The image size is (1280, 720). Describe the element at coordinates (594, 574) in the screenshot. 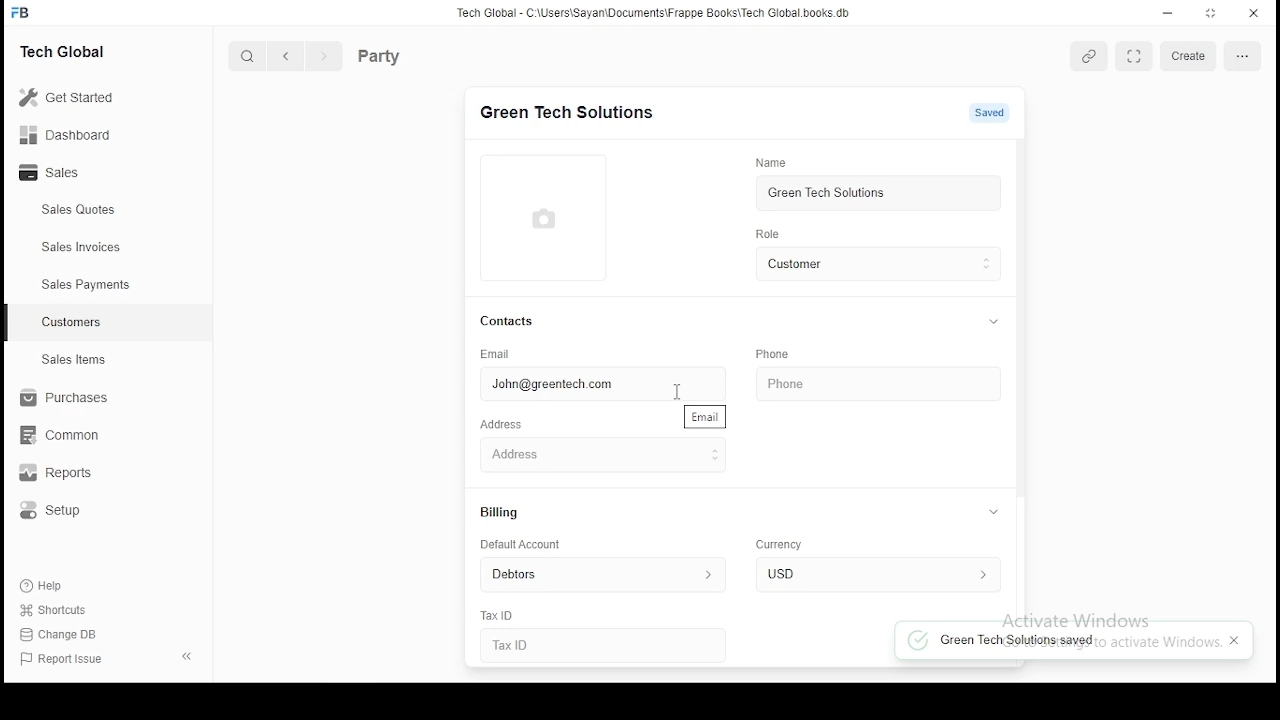

I see `default account` at that location.